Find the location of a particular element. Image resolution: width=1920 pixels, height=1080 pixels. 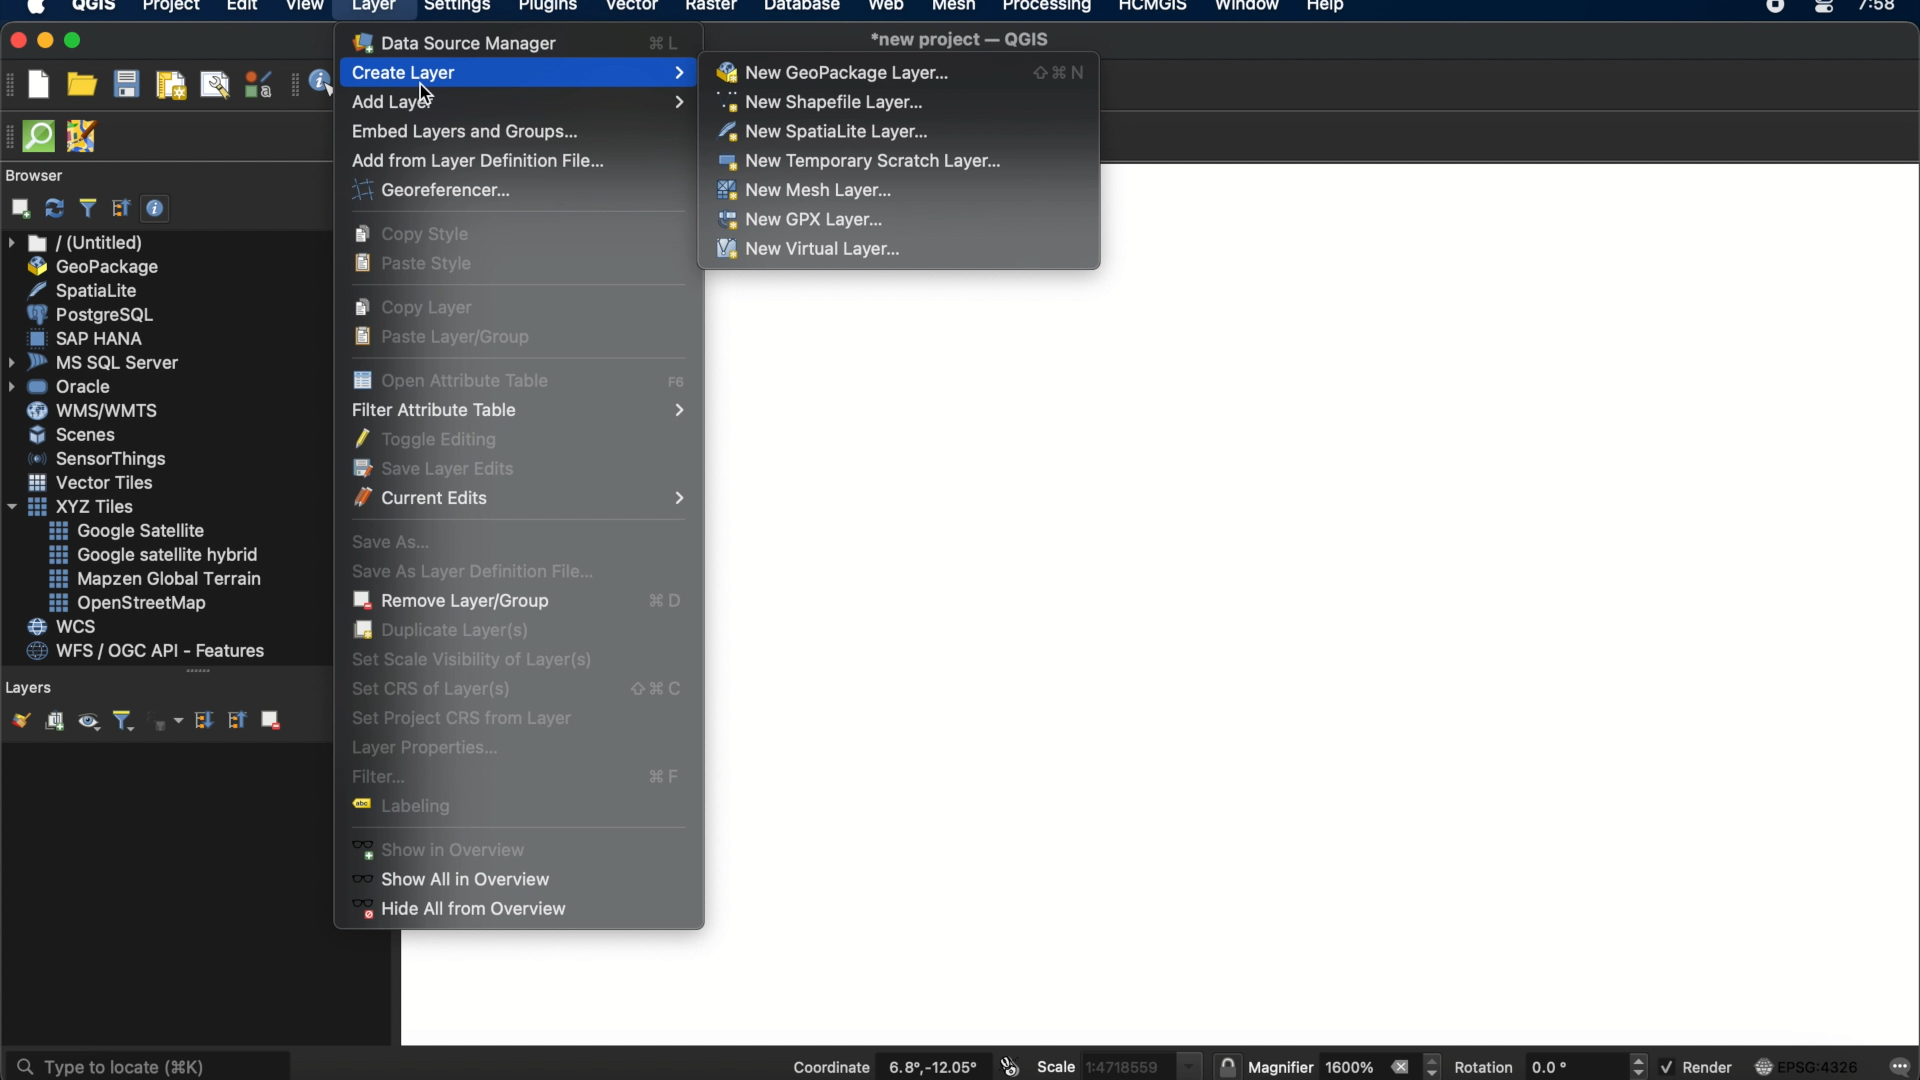

new spatiaLite layer is located at coordinates (825, 131).